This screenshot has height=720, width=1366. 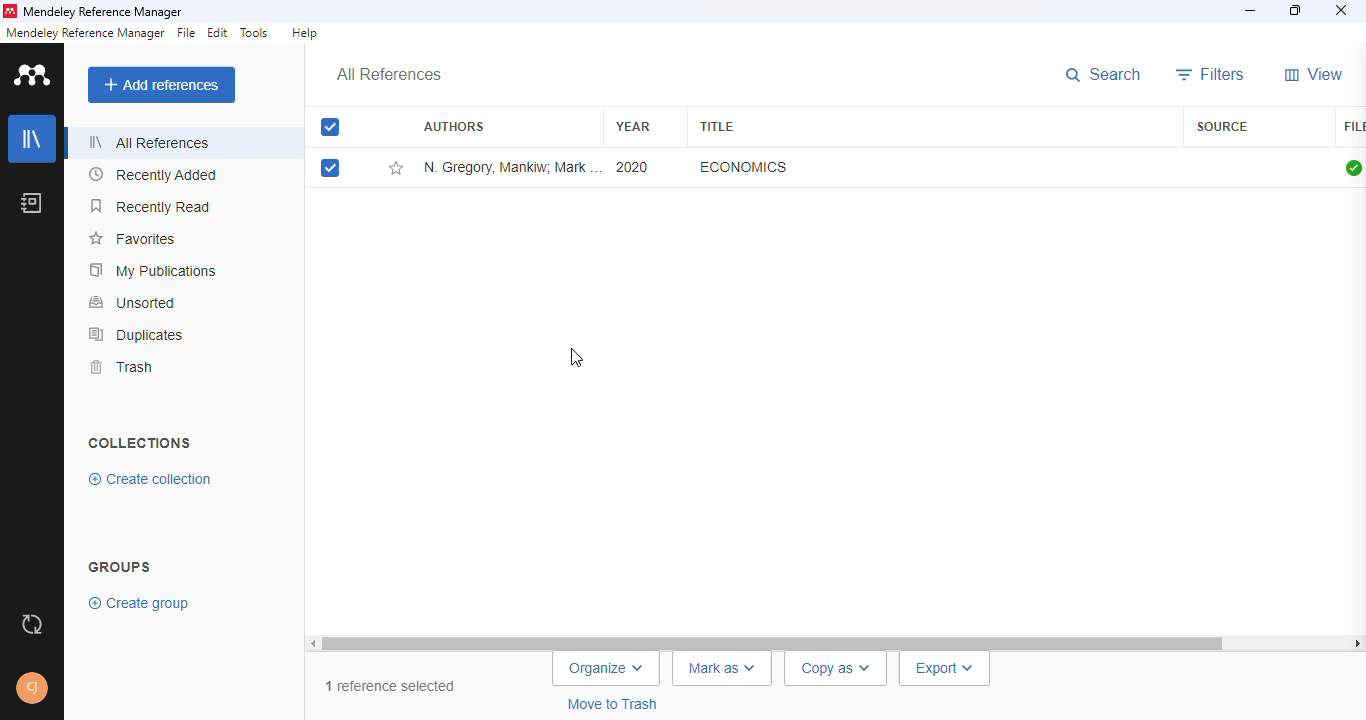 I want to click on 1 reference selected, so click(x=392, y=687).